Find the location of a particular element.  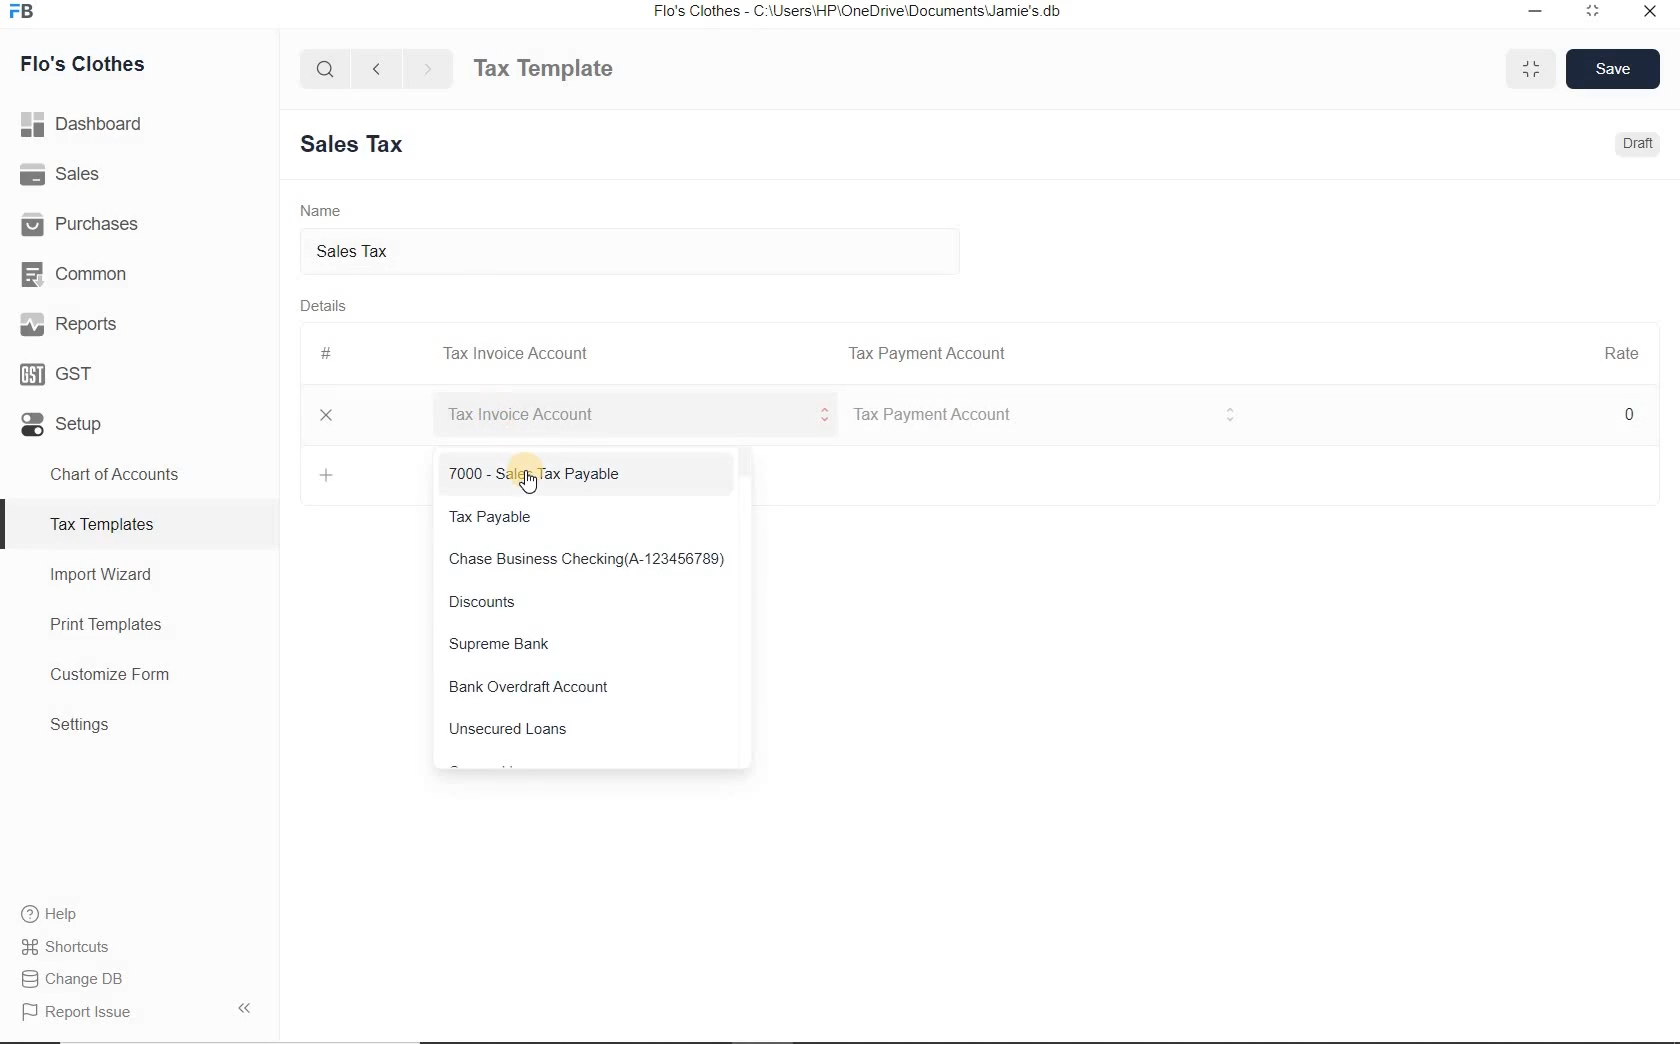

Name is located at coordinates (321, 209).